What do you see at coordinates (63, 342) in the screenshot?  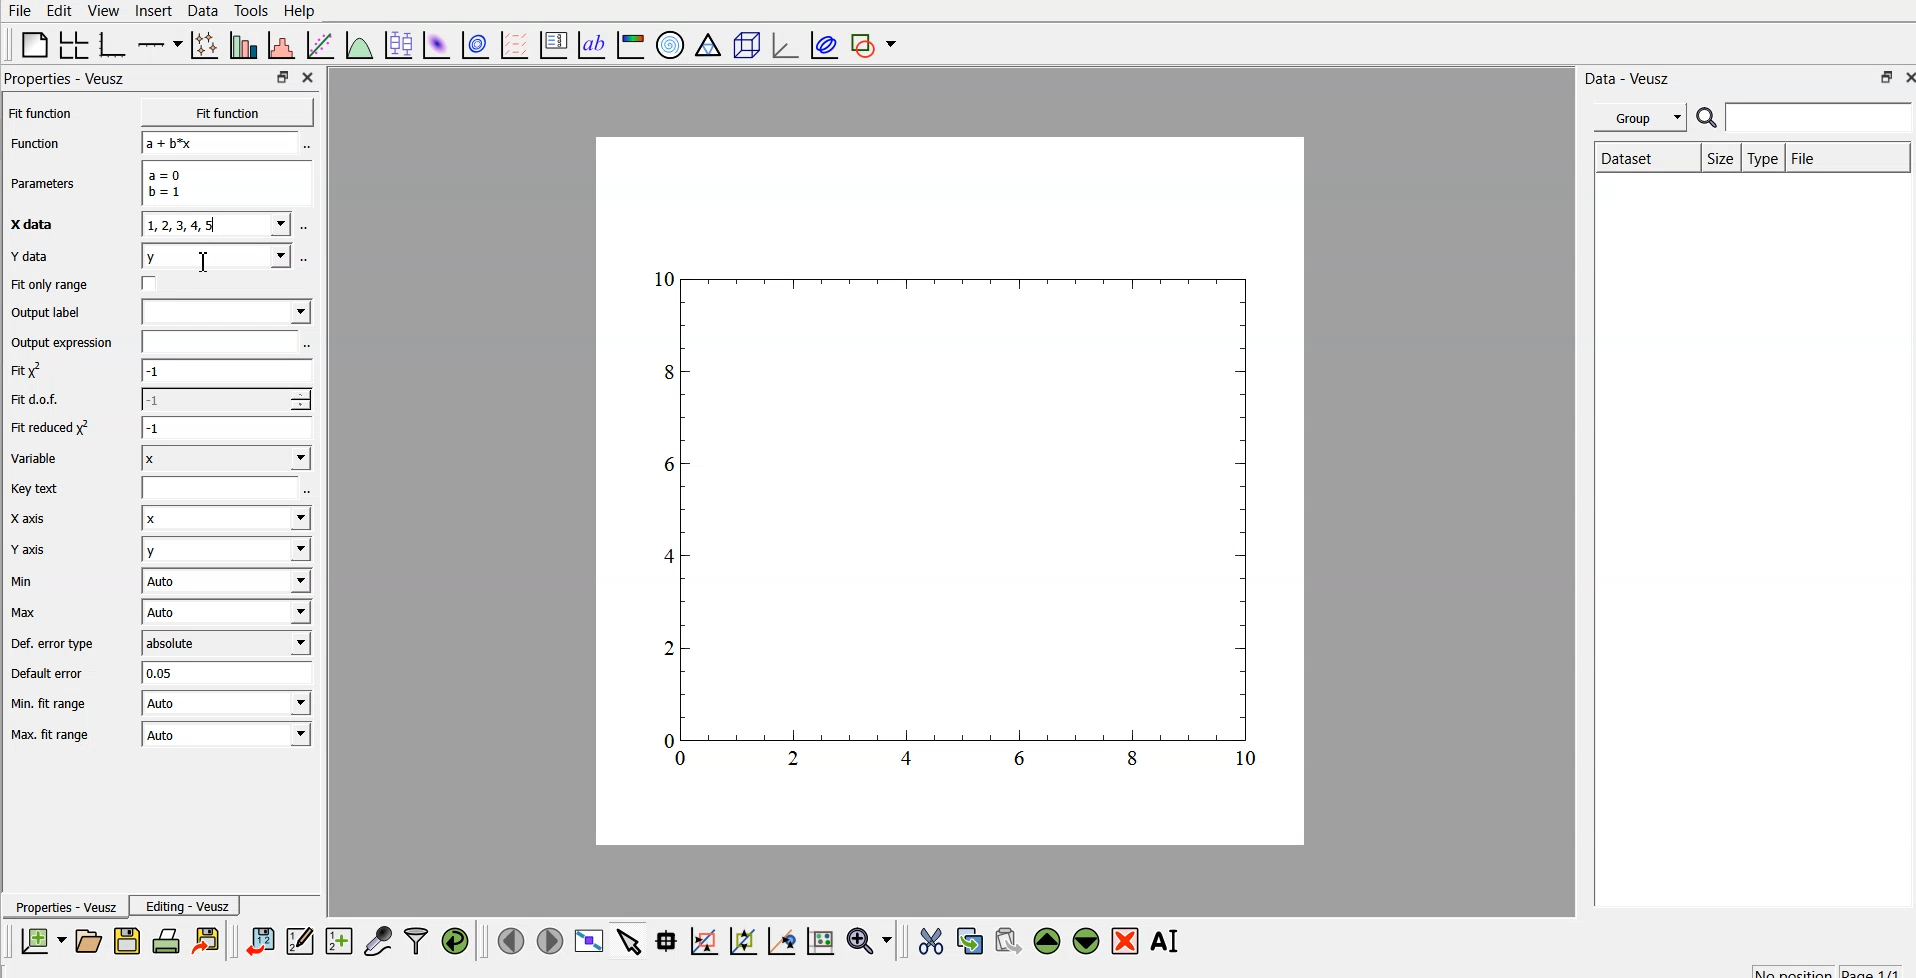 I see `Output expression` at bounding box center [63, 342].